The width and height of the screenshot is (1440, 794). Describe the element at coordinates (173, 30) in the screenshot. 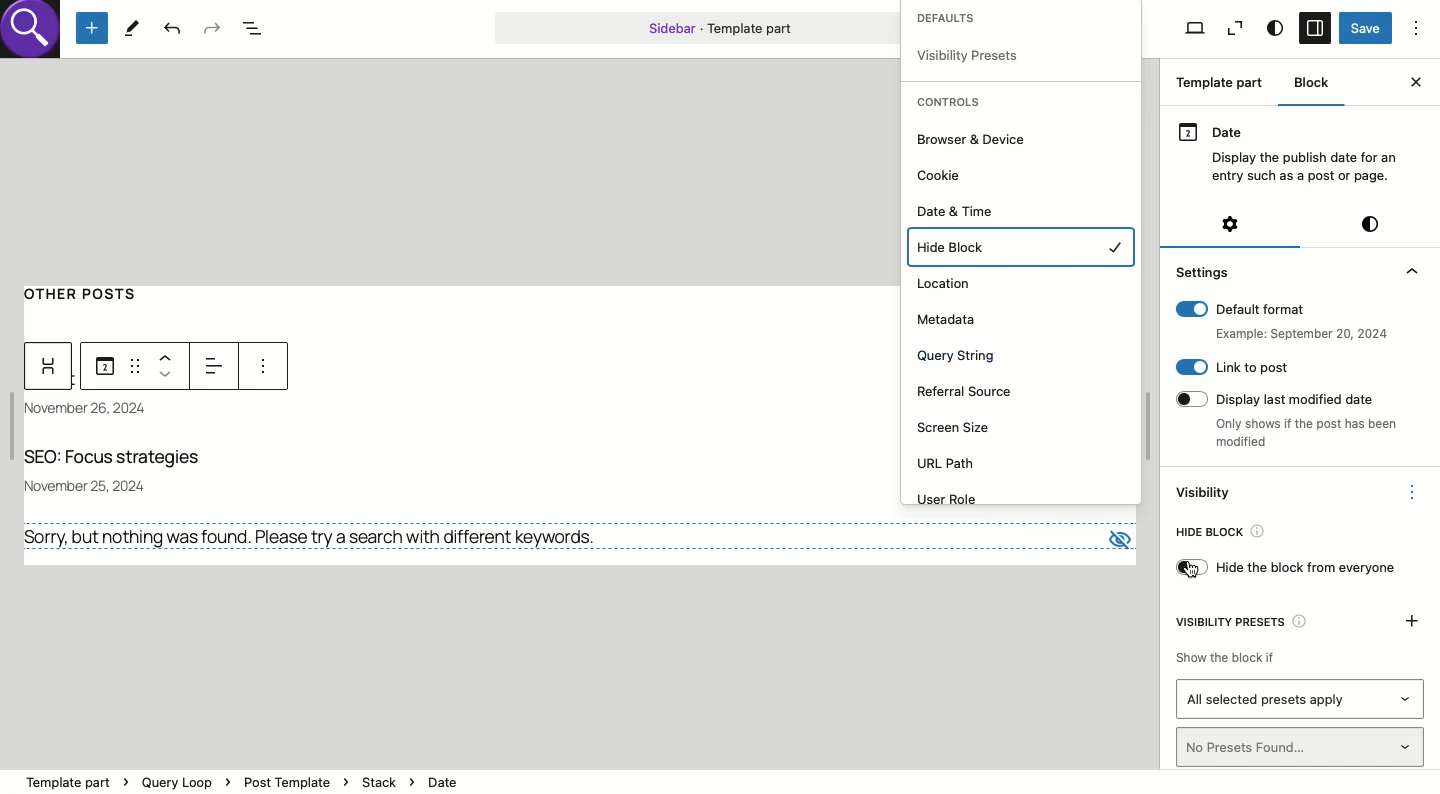

I see `Undo` at that location.